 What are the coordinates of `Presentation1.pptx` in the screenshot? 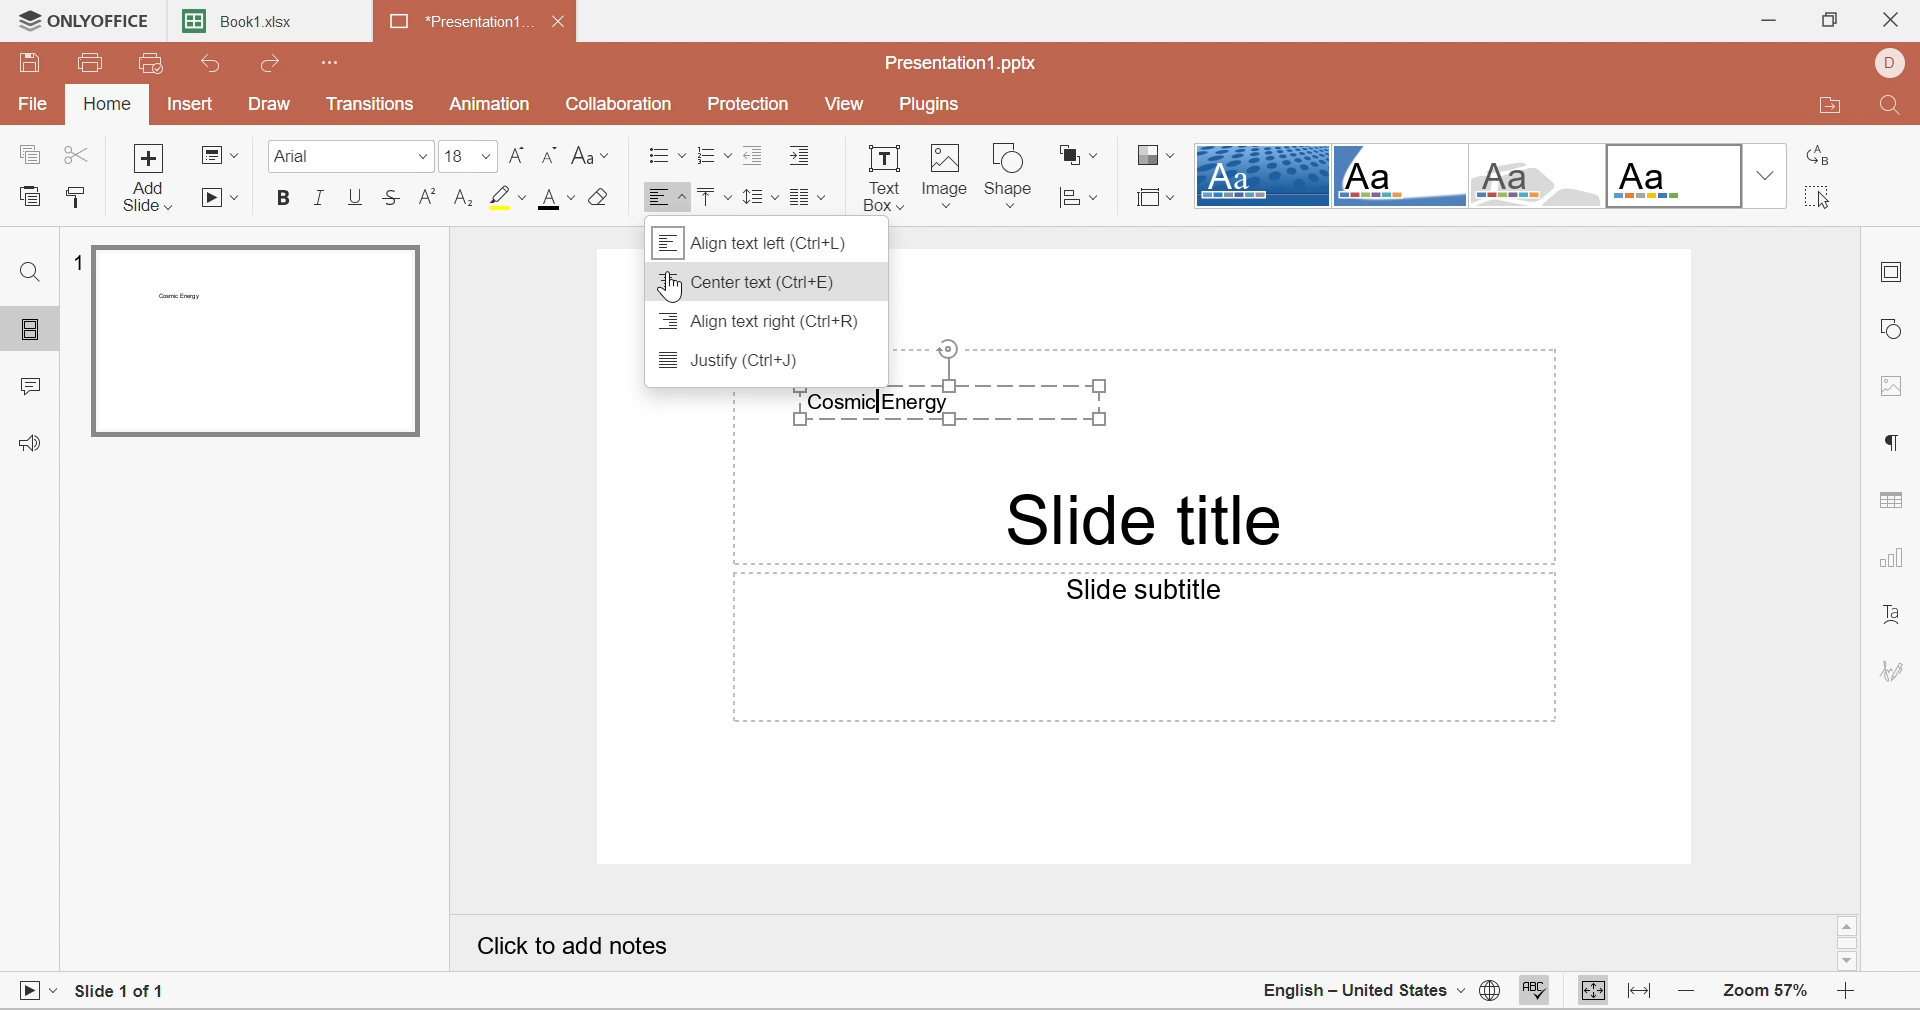 It's located at (967, 66).